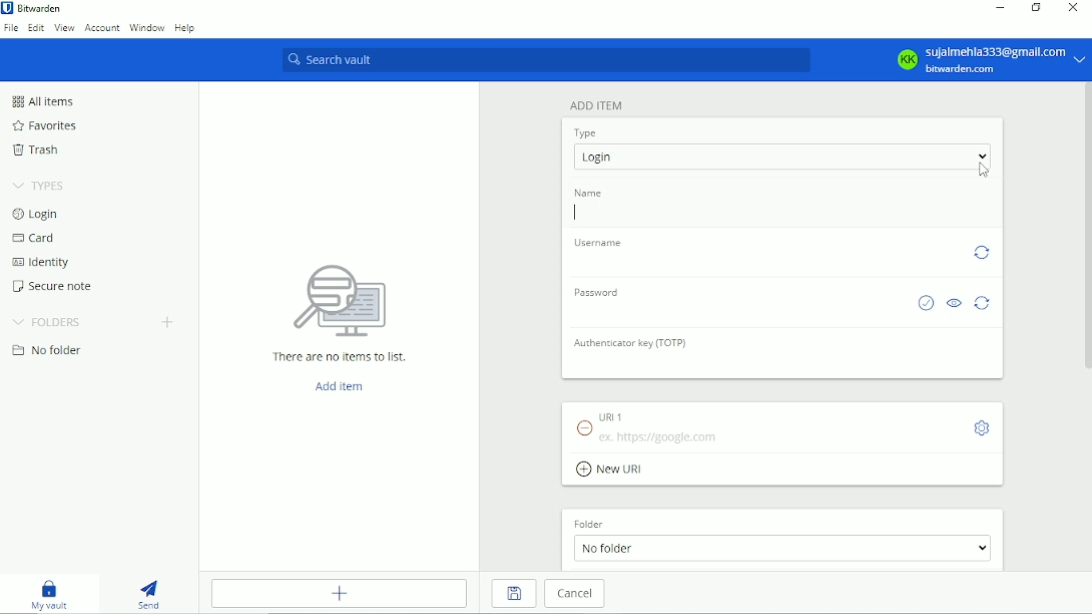 Image resolution: width=1092 pixels, height=614 pixels. Describe the element at coordinates (1085, 231) in the screenshot. I see `Vertical scrollbar` at that location.